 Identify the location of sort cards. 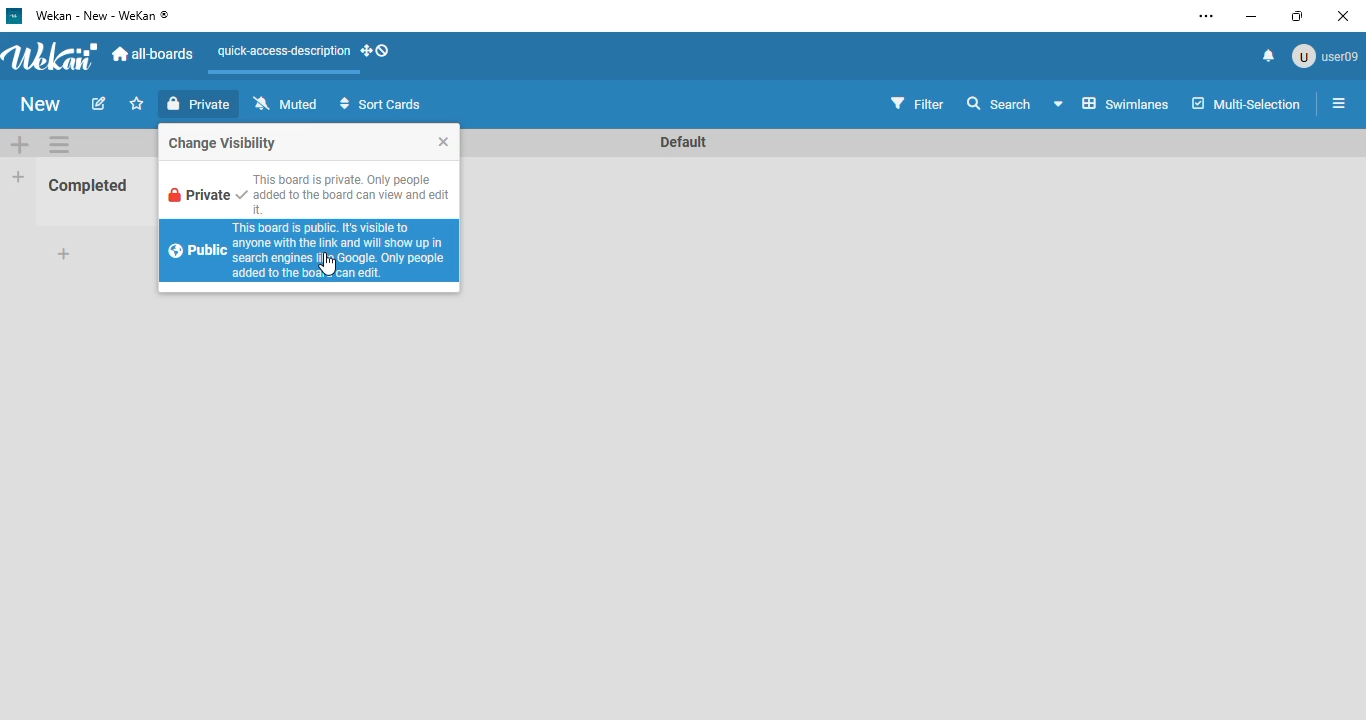
(381, 103).